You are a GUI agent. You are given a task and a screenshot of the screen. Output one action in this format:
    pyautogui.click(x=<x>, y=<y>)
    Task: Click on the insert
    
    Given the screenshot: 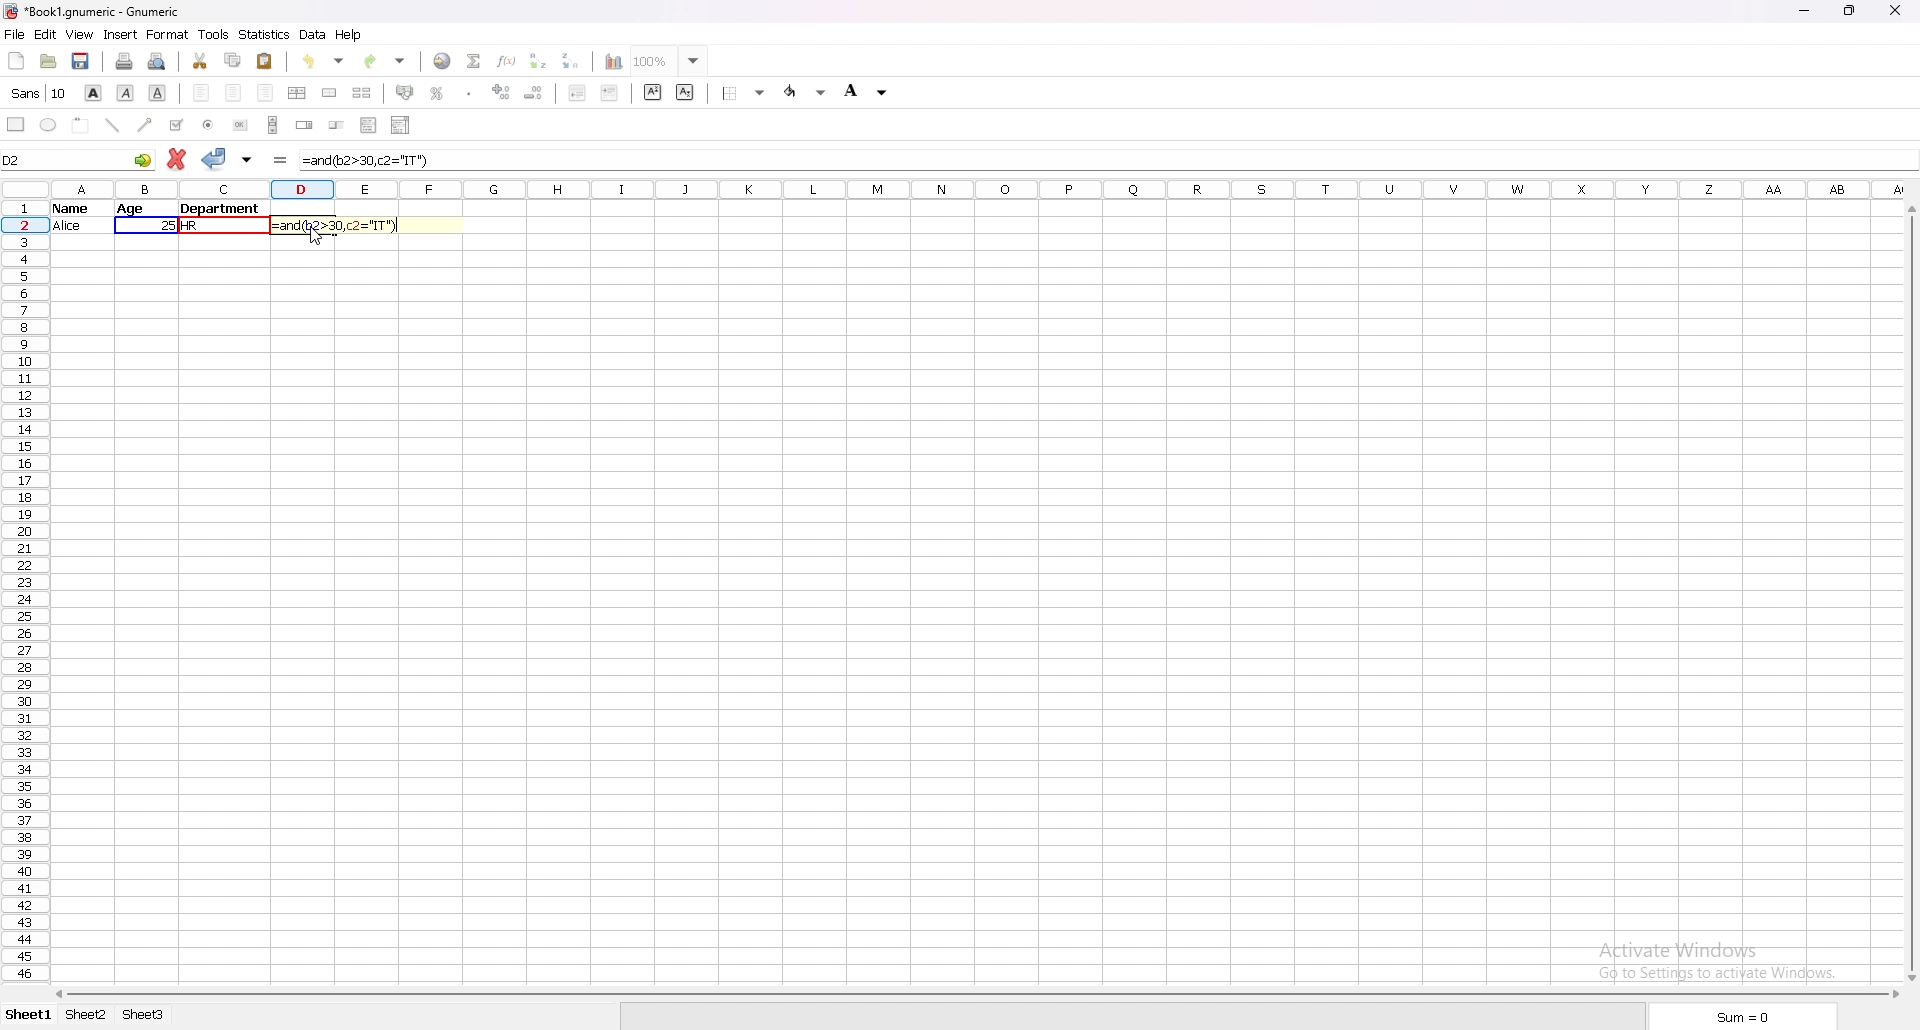 What is the action you would take?
    pyautogui.click(x=120, y=35)
    